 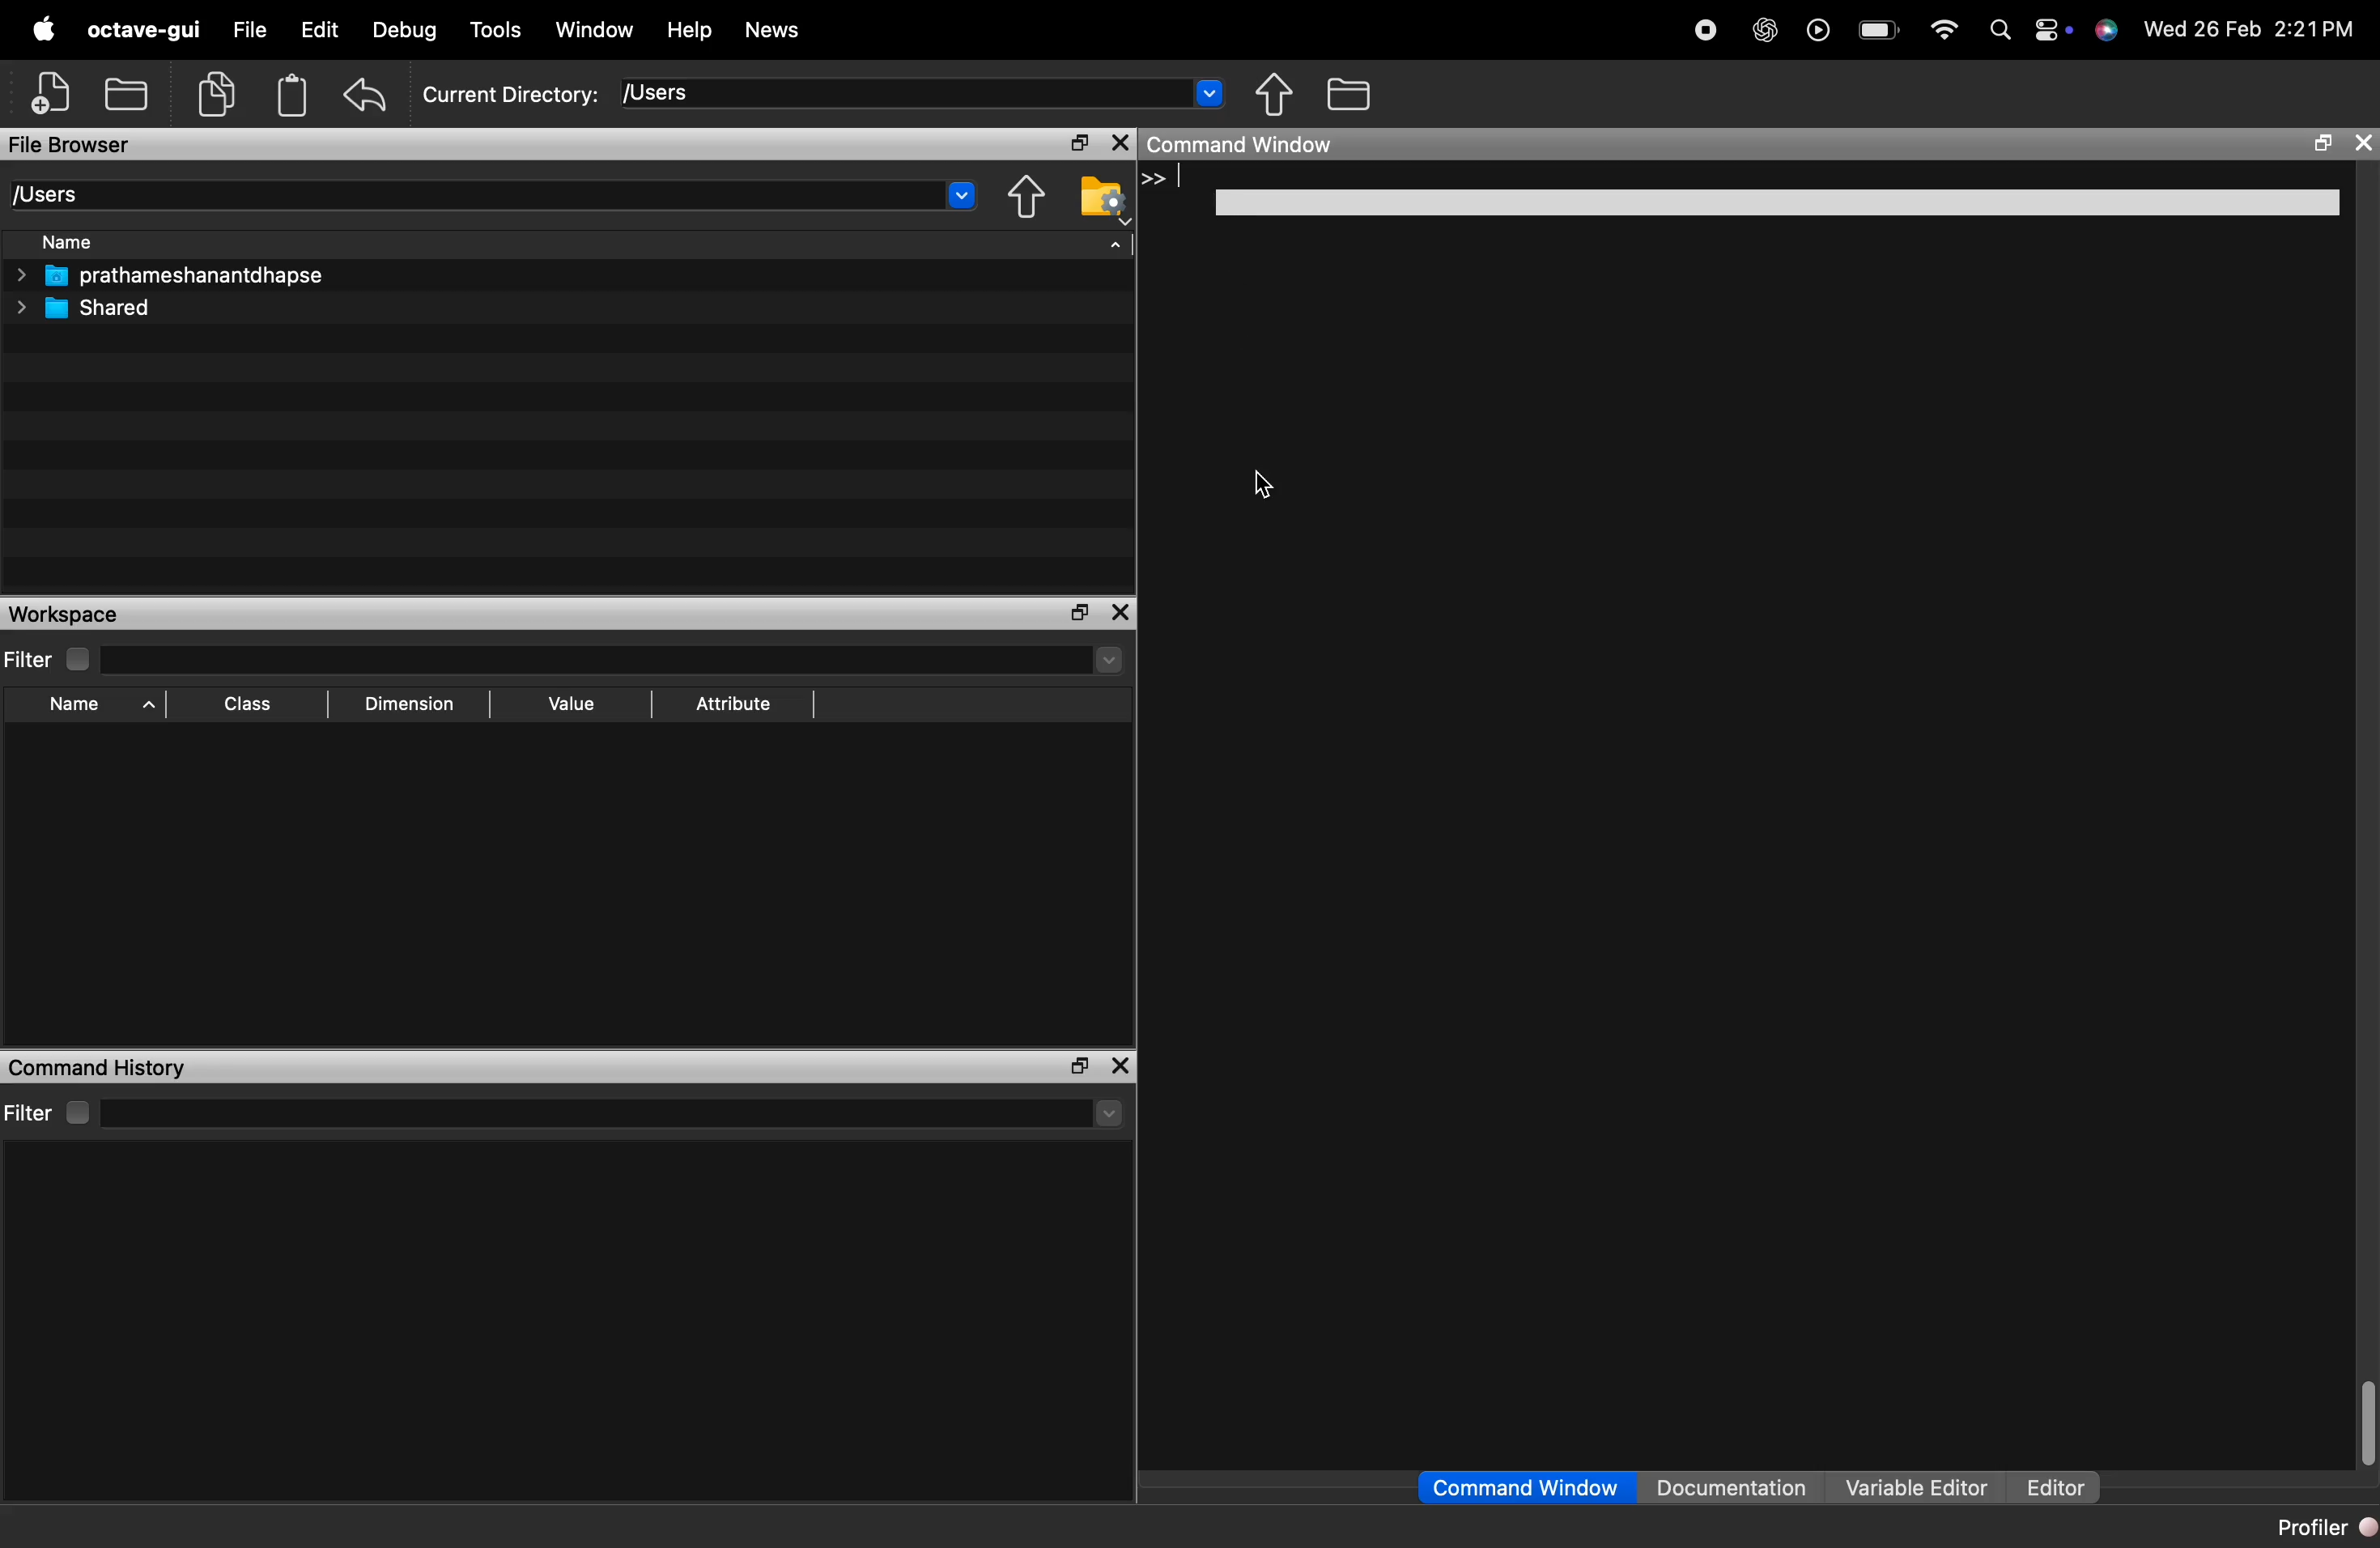 I want to click on browse your files, so click(x=1101, y=198).